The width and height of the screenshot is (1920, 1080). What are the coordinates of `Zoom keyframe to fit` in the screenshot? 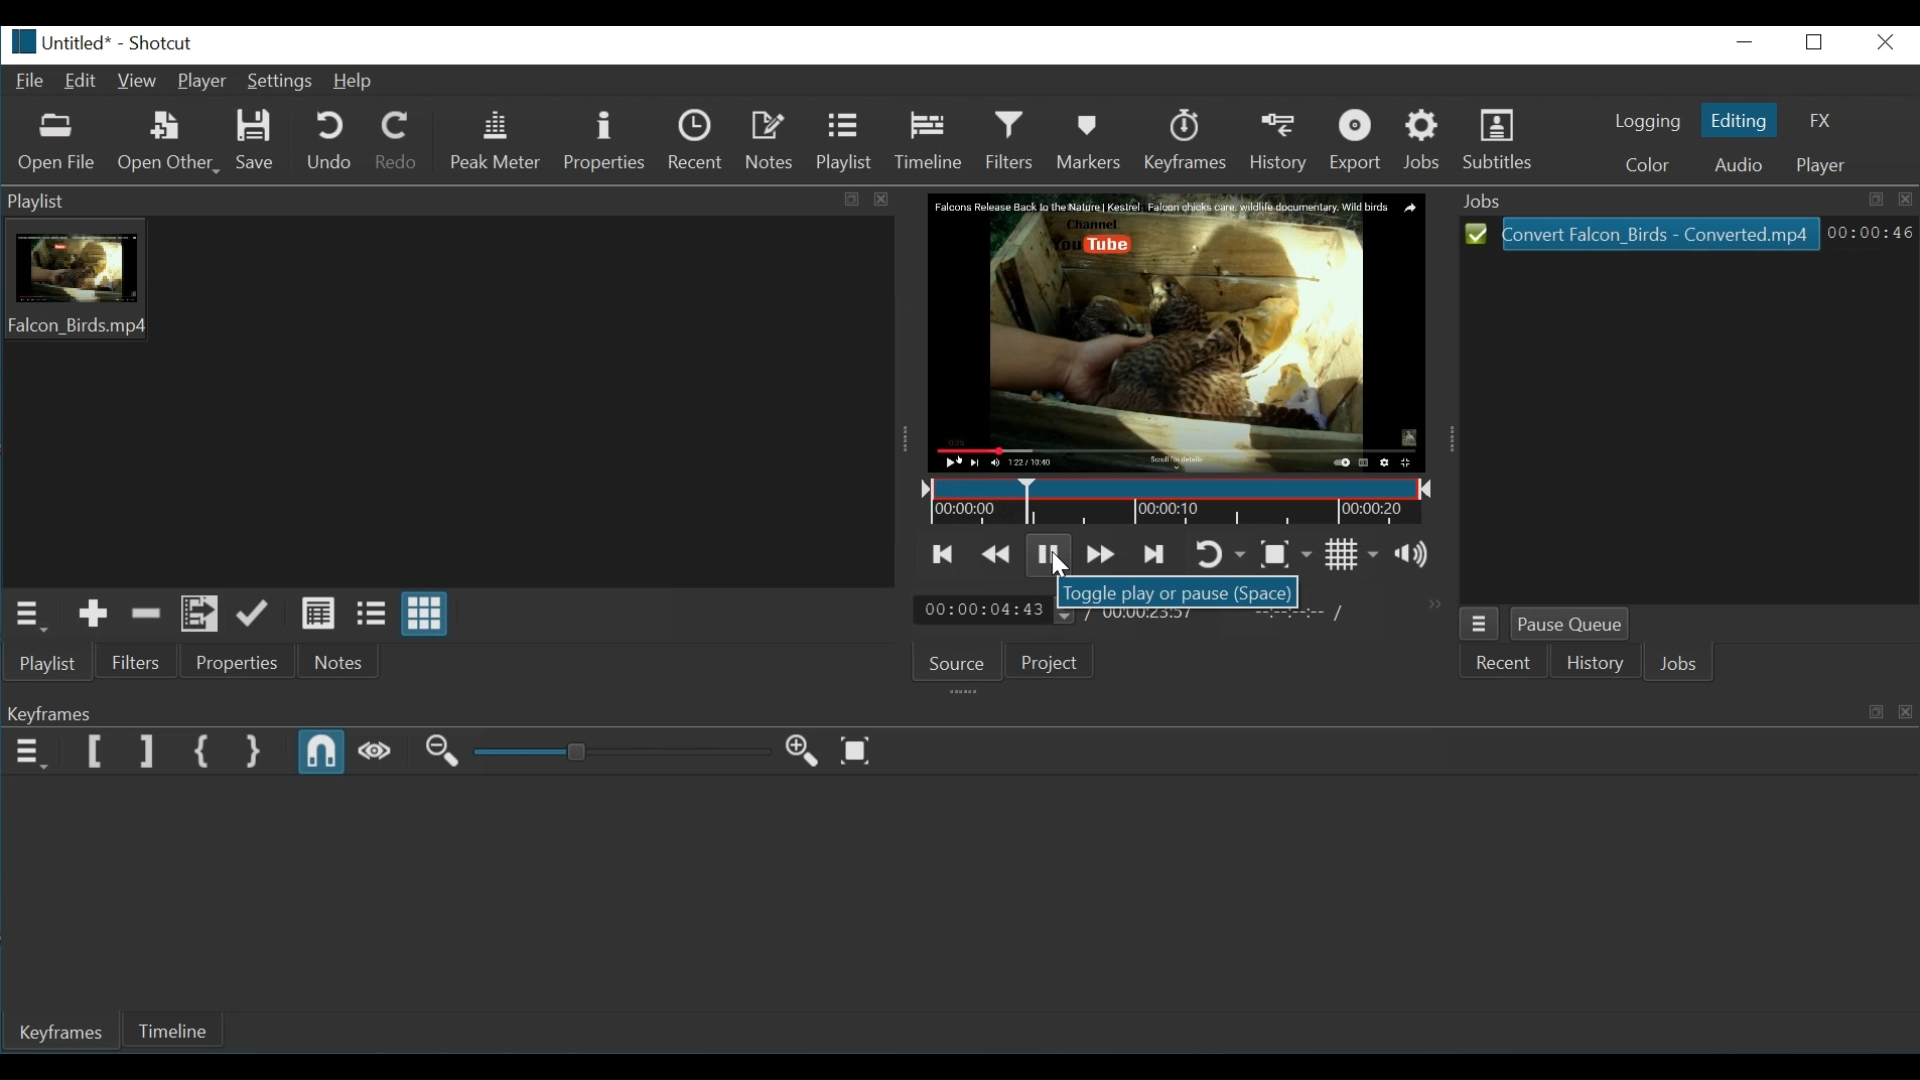 It's located at (854, 750).